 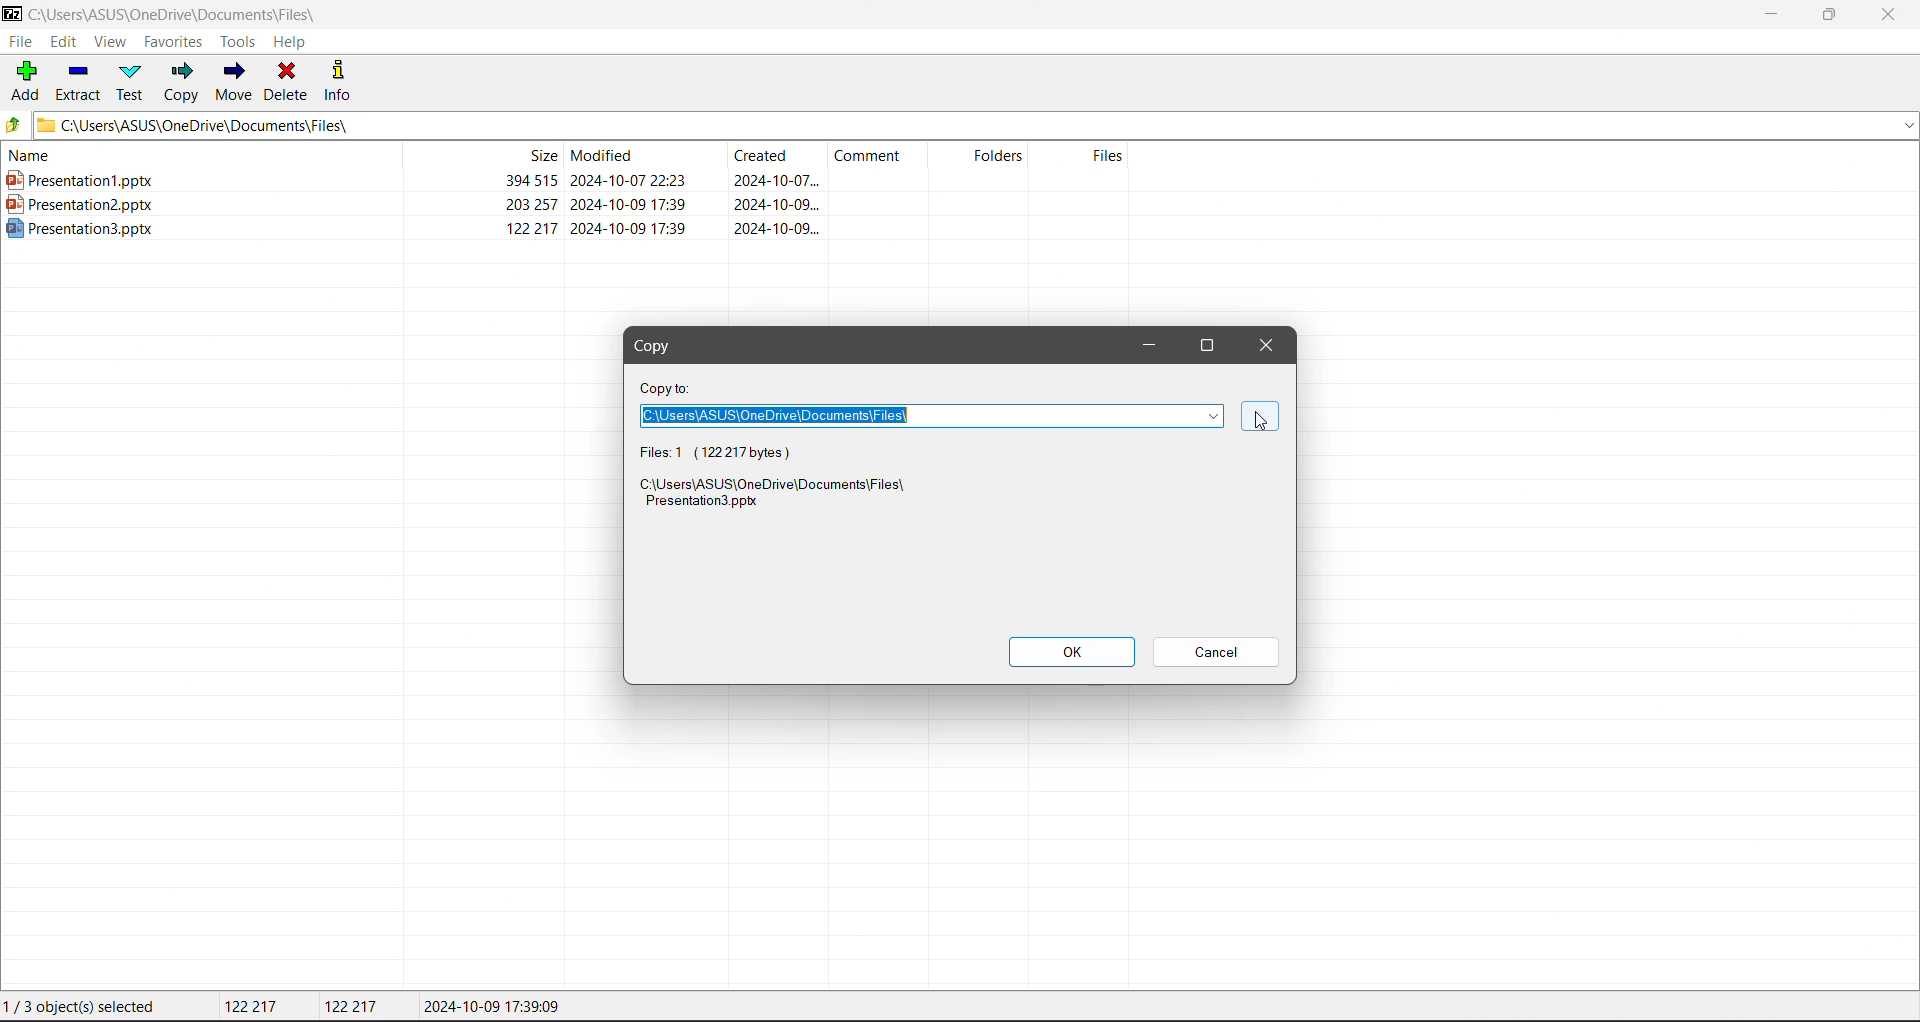 What do you see at coordinates (182, 84) in the screenshot?
I see `Copy` at bounding box center [182, 84].